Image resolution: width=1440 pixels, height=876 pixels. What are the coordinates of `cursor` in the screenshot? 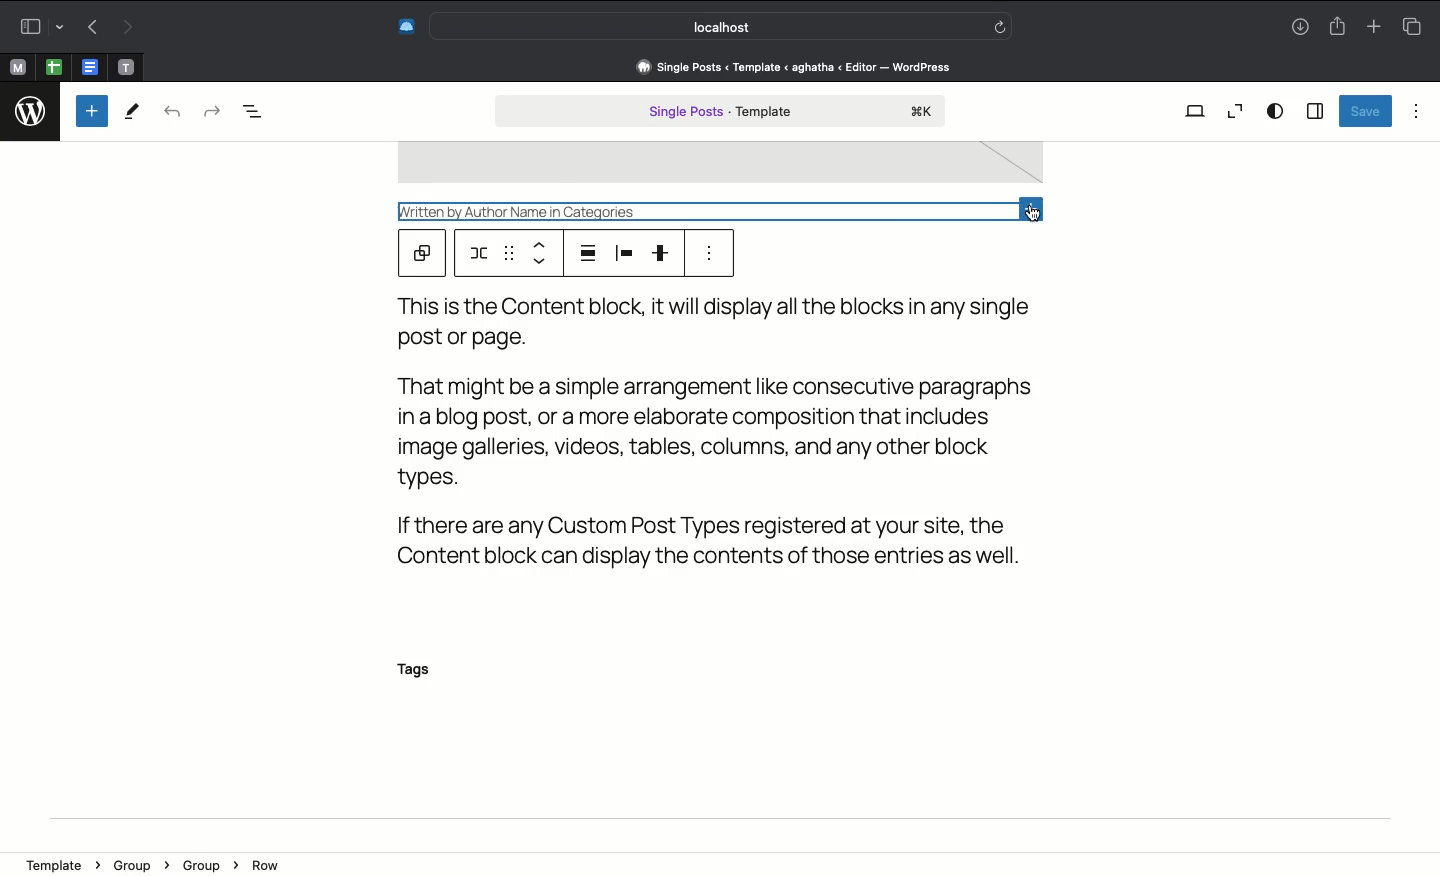 It's located at (1033, 218).